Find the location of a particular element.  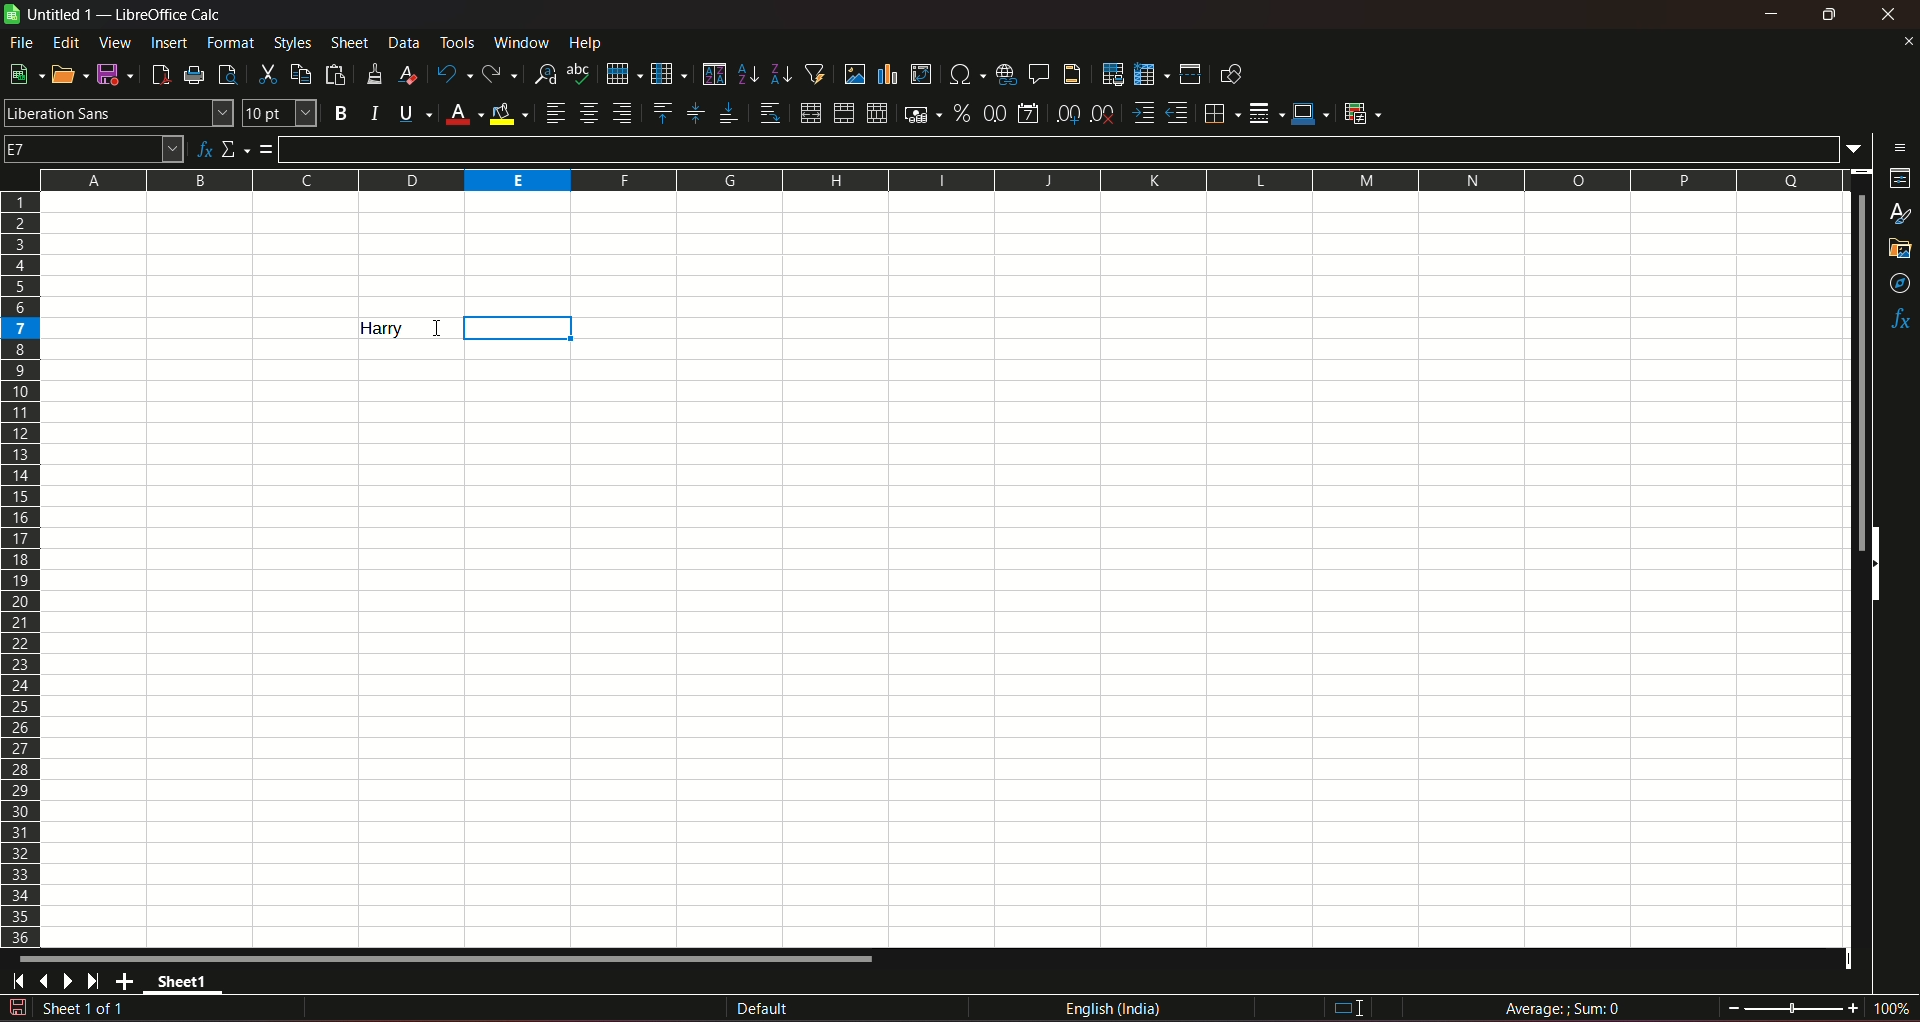

wrap text is located at coordinates (769, 114).